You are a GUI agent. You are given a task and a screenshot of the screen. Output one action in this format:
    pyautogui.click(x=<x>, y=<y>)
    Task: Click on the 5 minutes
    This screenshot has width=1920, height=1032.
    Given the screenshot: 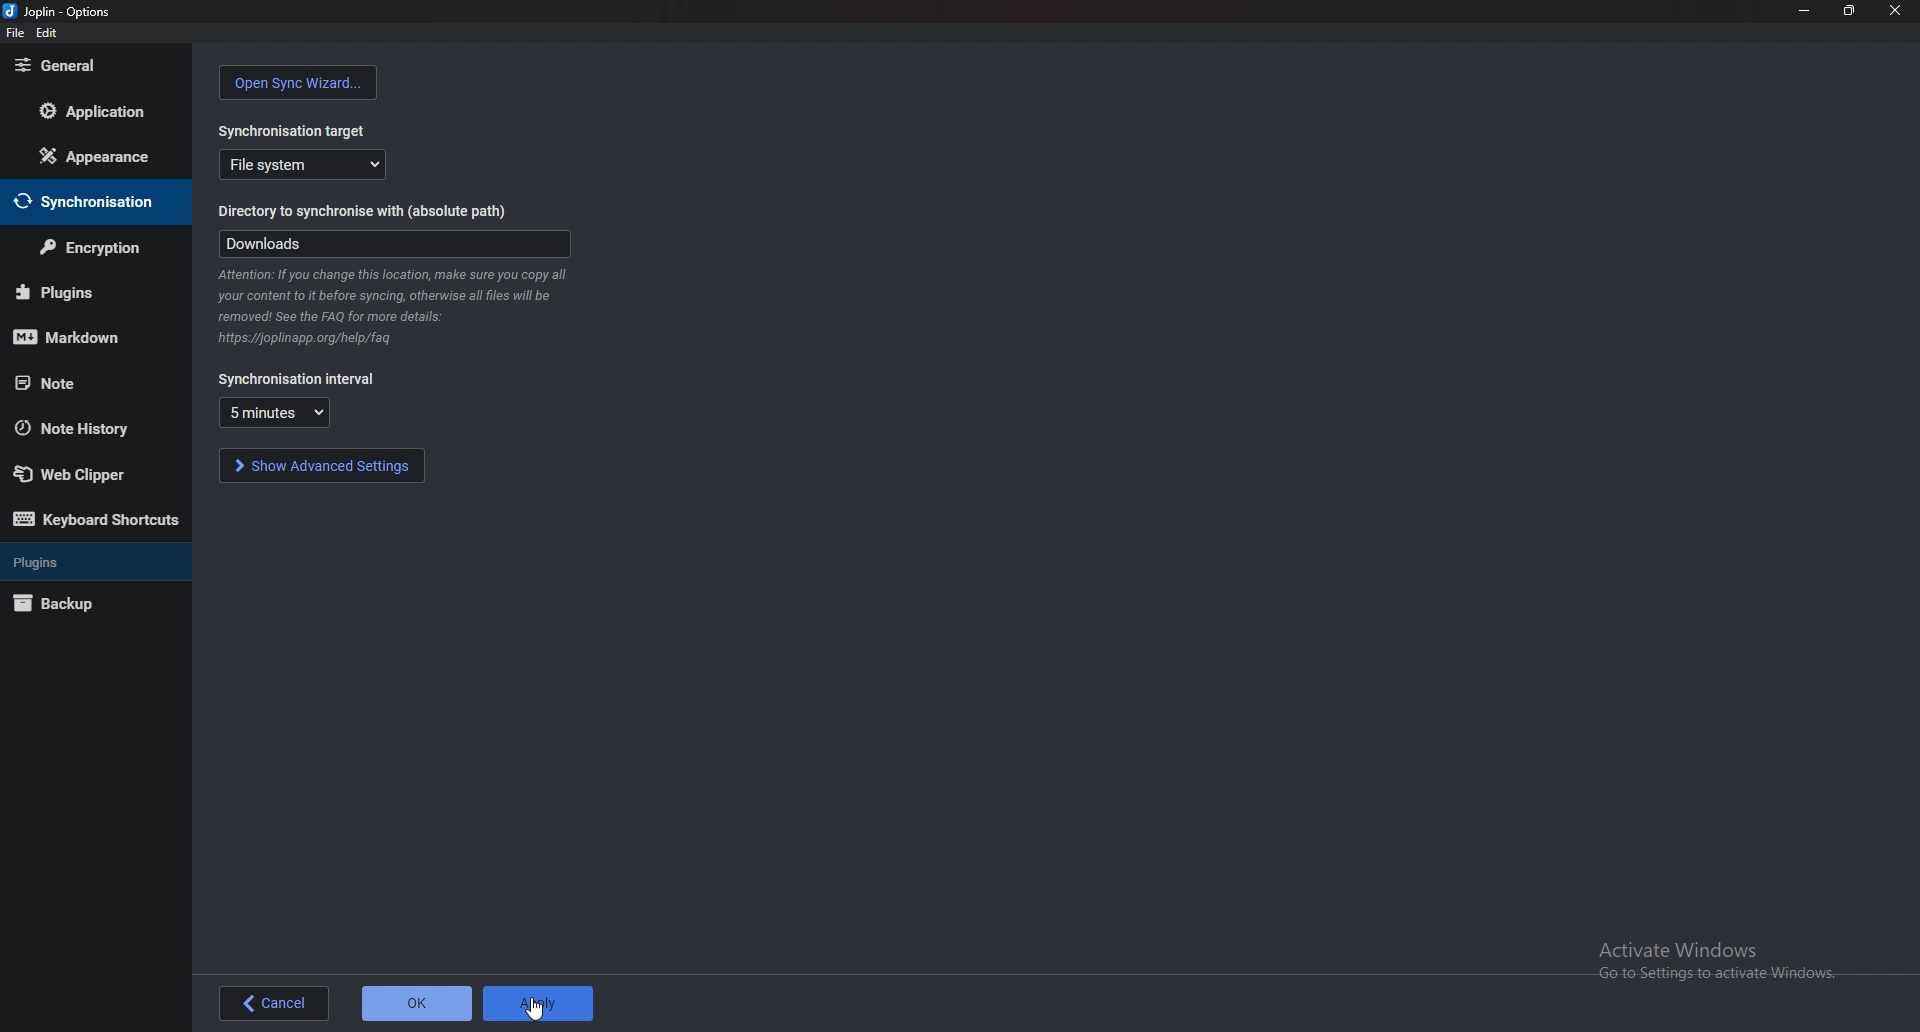 What is the action you would take?
    pyautogui.click(x=274, y=412)
    